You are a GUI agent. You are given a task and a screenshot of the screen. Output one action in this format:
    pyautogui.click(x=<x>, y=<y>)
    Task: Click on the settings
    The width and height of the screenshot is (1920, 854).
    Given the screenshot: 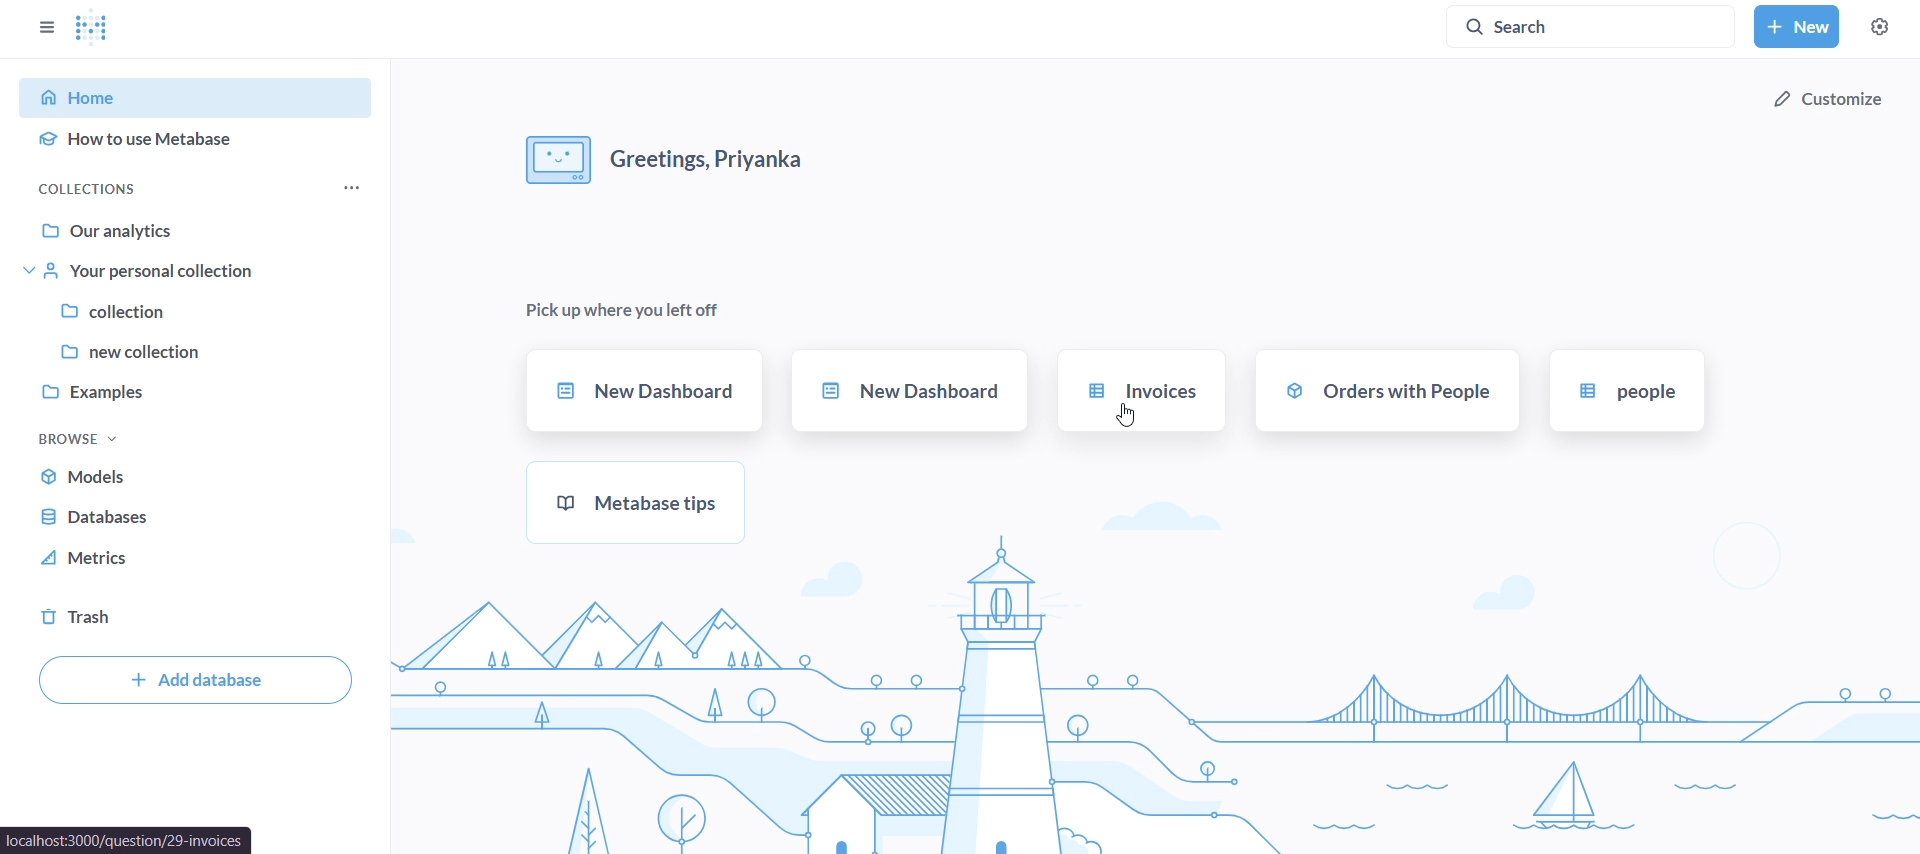 What is the action you would take?
    pyautogui.click(x=1886, y=25)
    